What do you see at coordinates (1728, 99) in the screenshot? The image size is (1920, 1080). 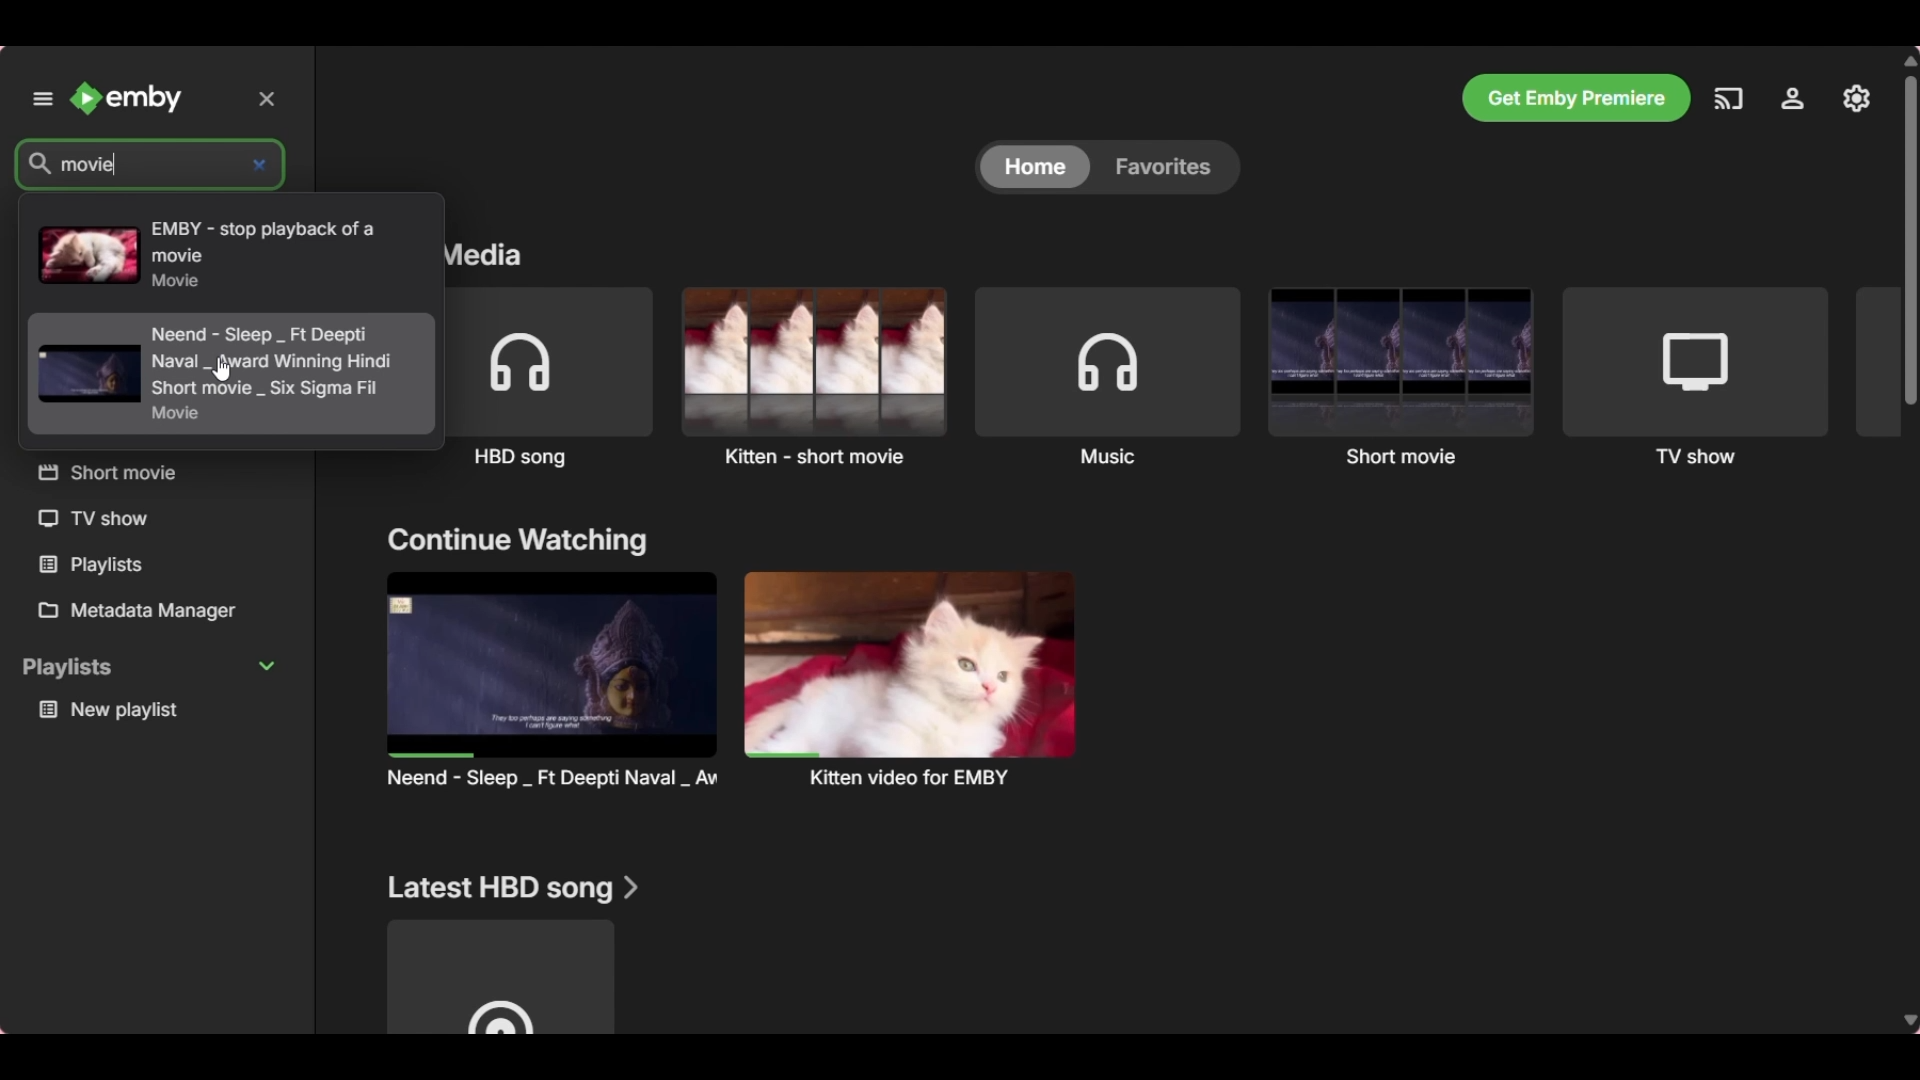 I see `Play on another device` at bounding box center [1728, 99].